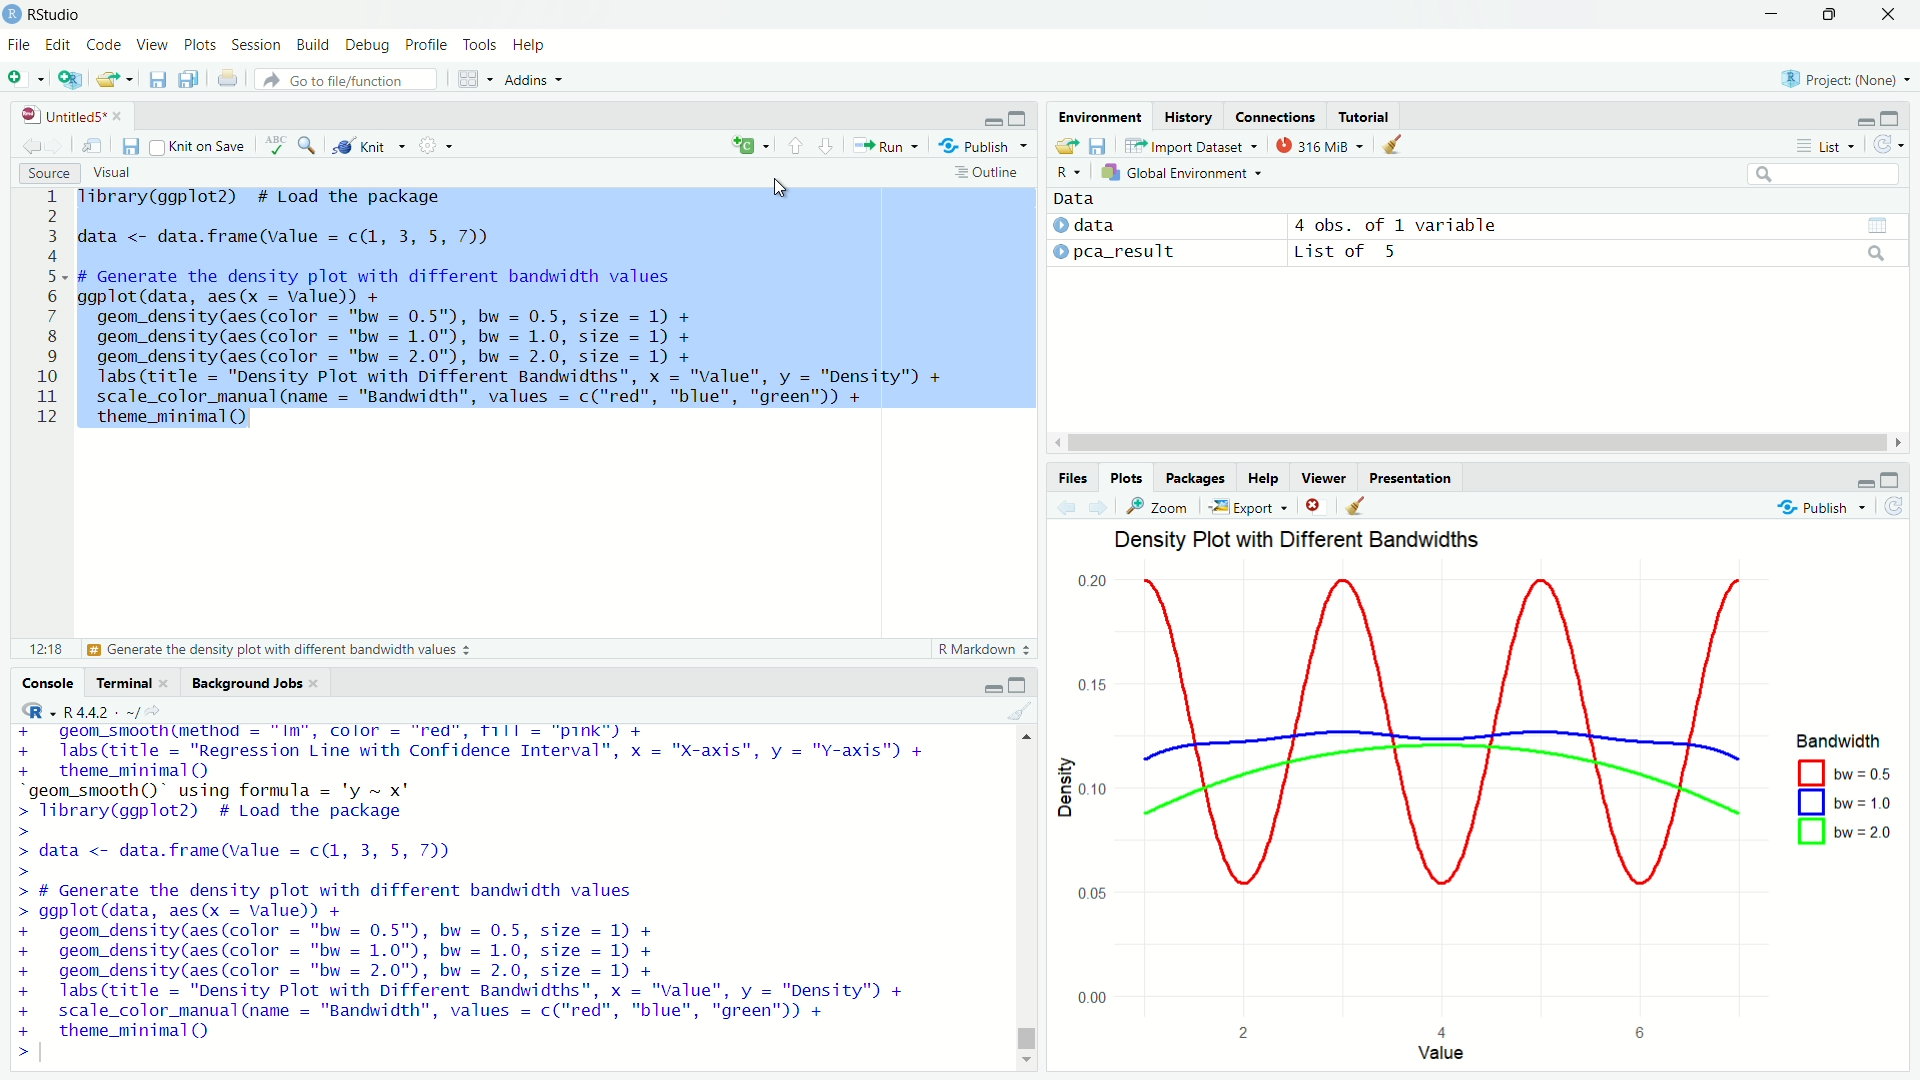  Describe the element at coordinates (157, 80) in the screenshot. I see `Save current document` at that location.